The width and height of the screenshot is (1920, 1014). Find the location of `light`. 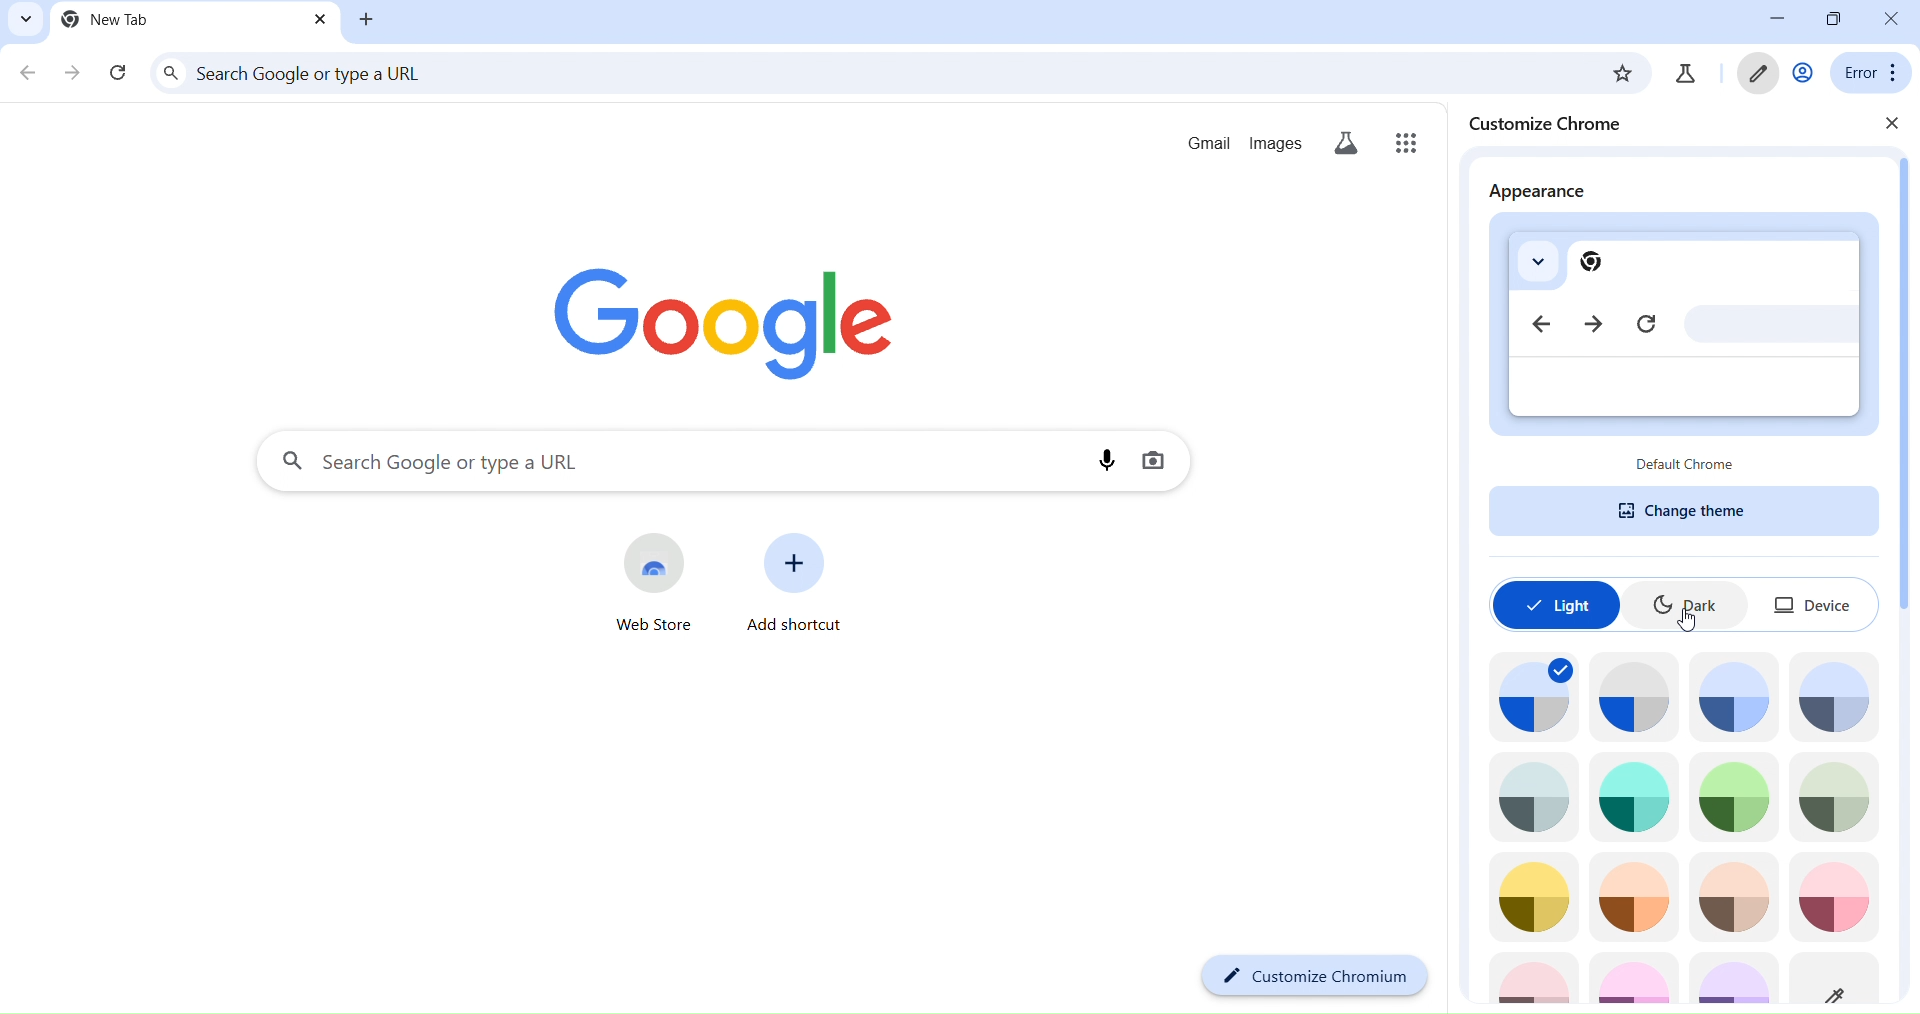

light is located at coordinates (1555, 605).